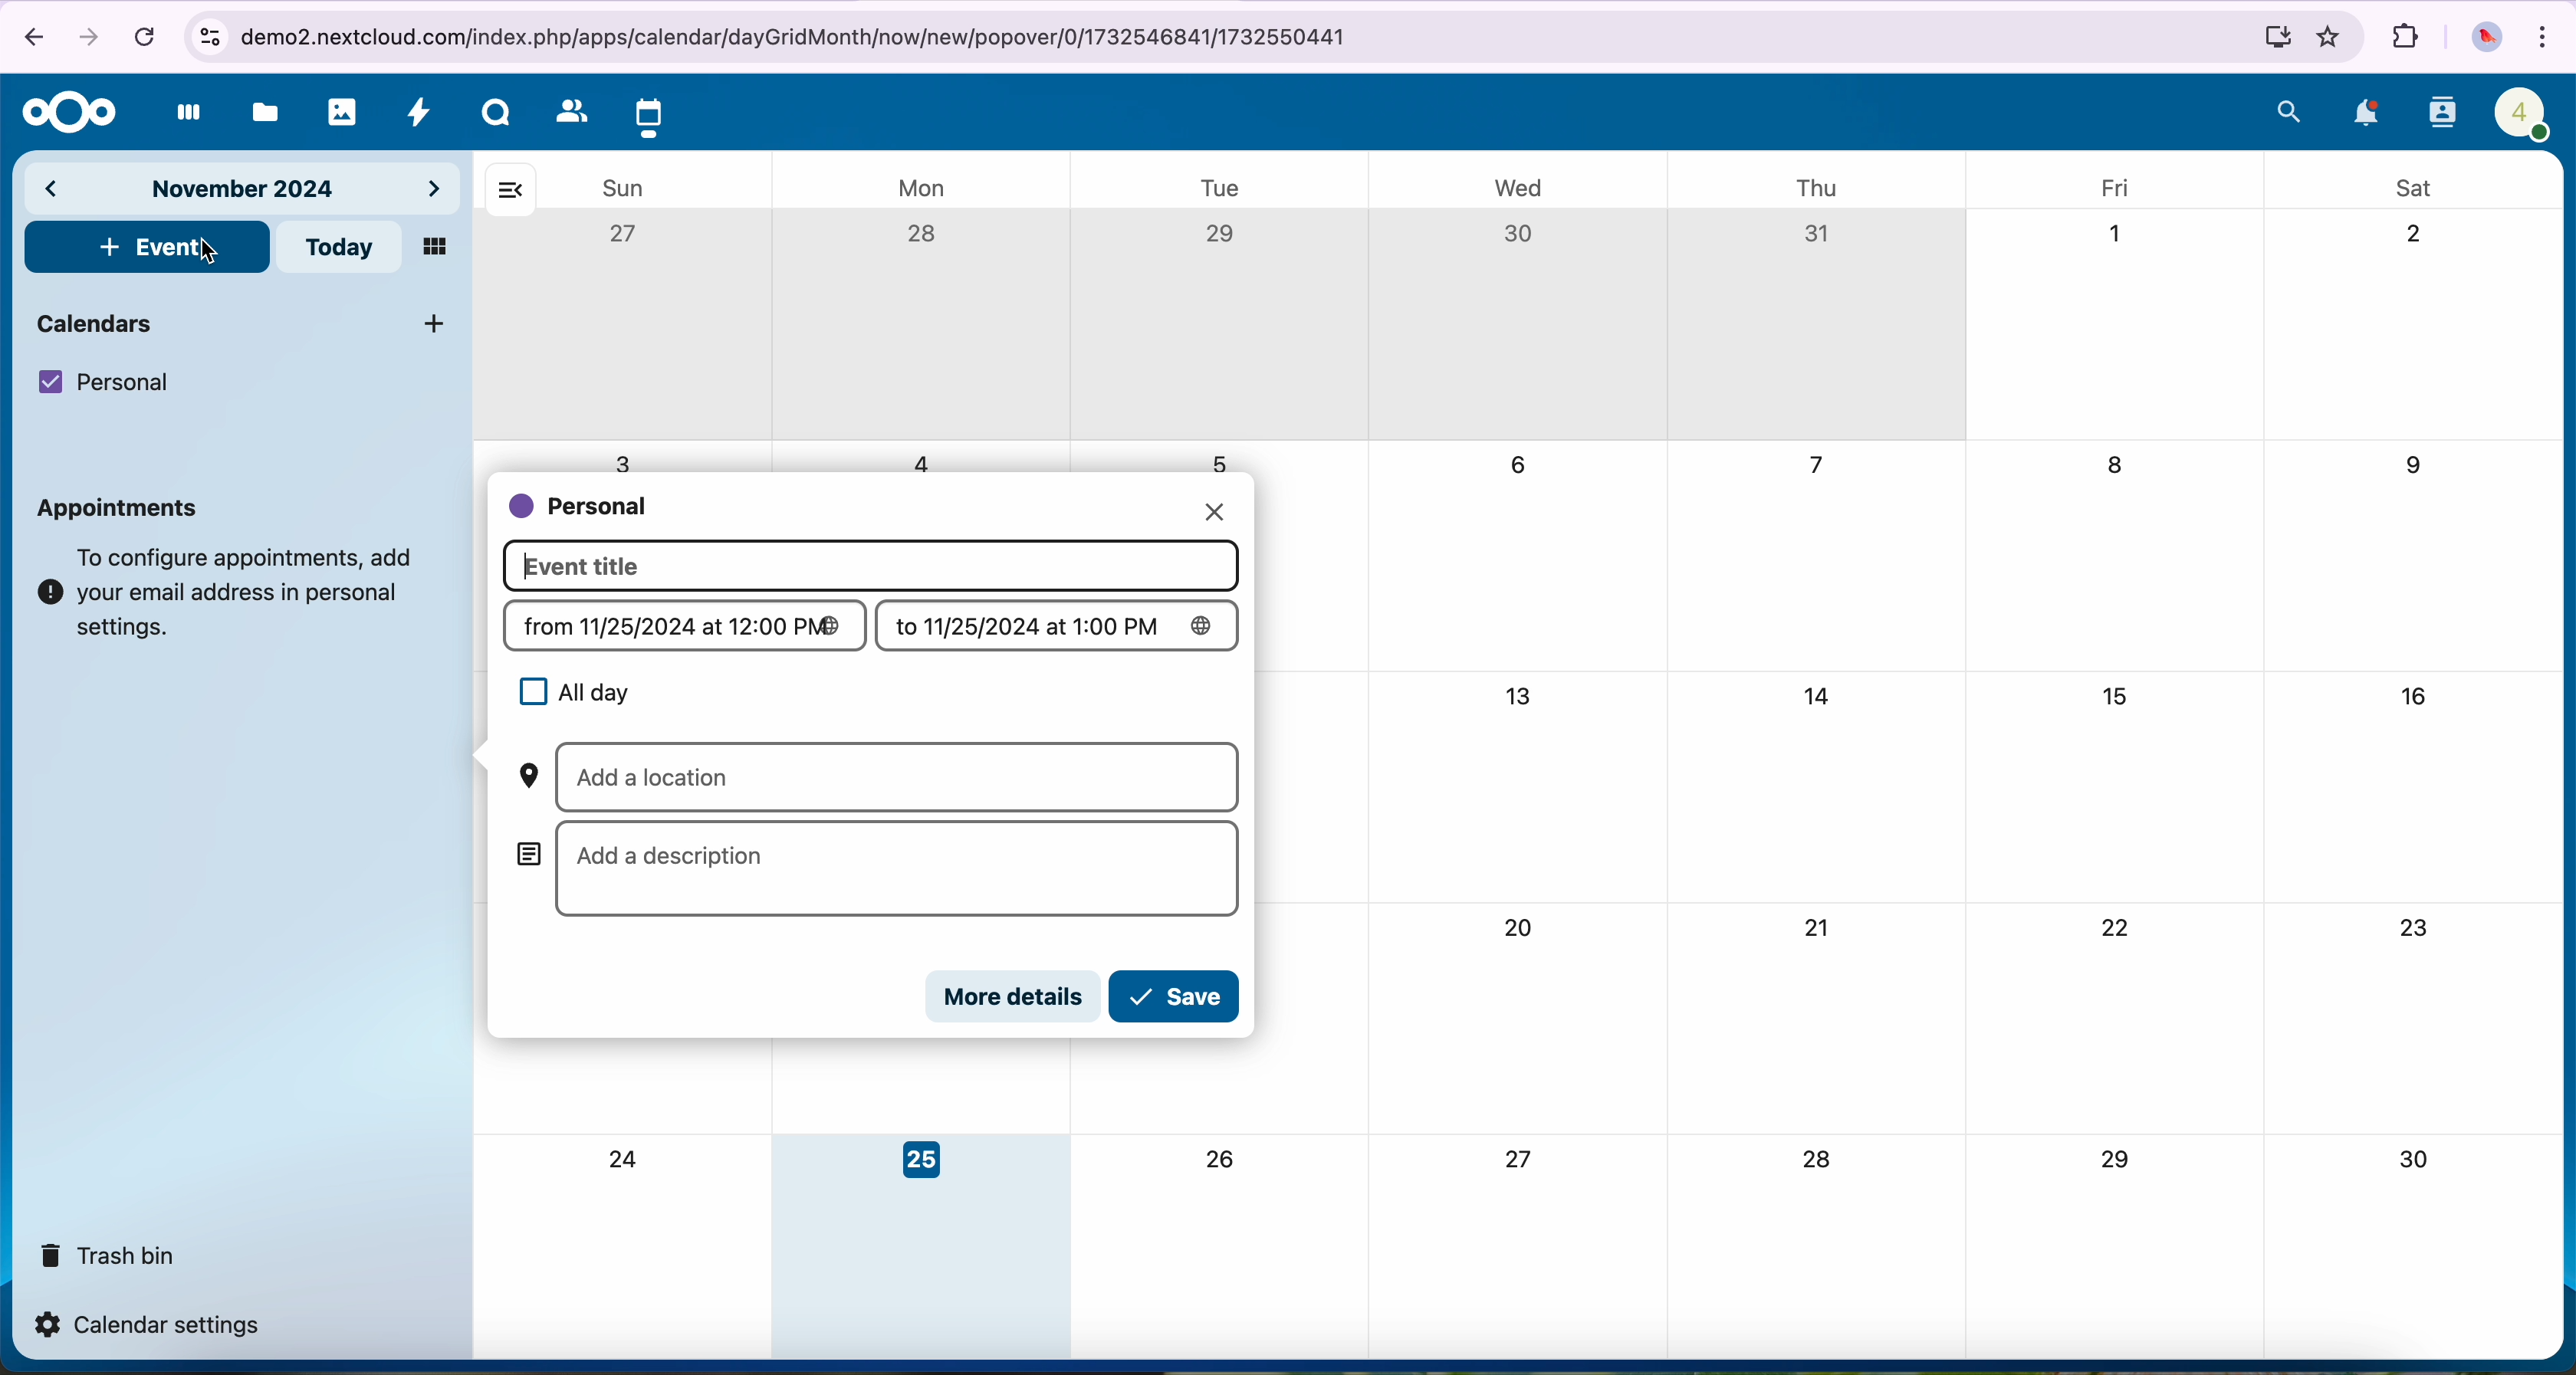 This screenshot has width=2576, height=1375. Describe the element at coordinates (1061, 627) in the screenshot. I see `to (date)` at that location.